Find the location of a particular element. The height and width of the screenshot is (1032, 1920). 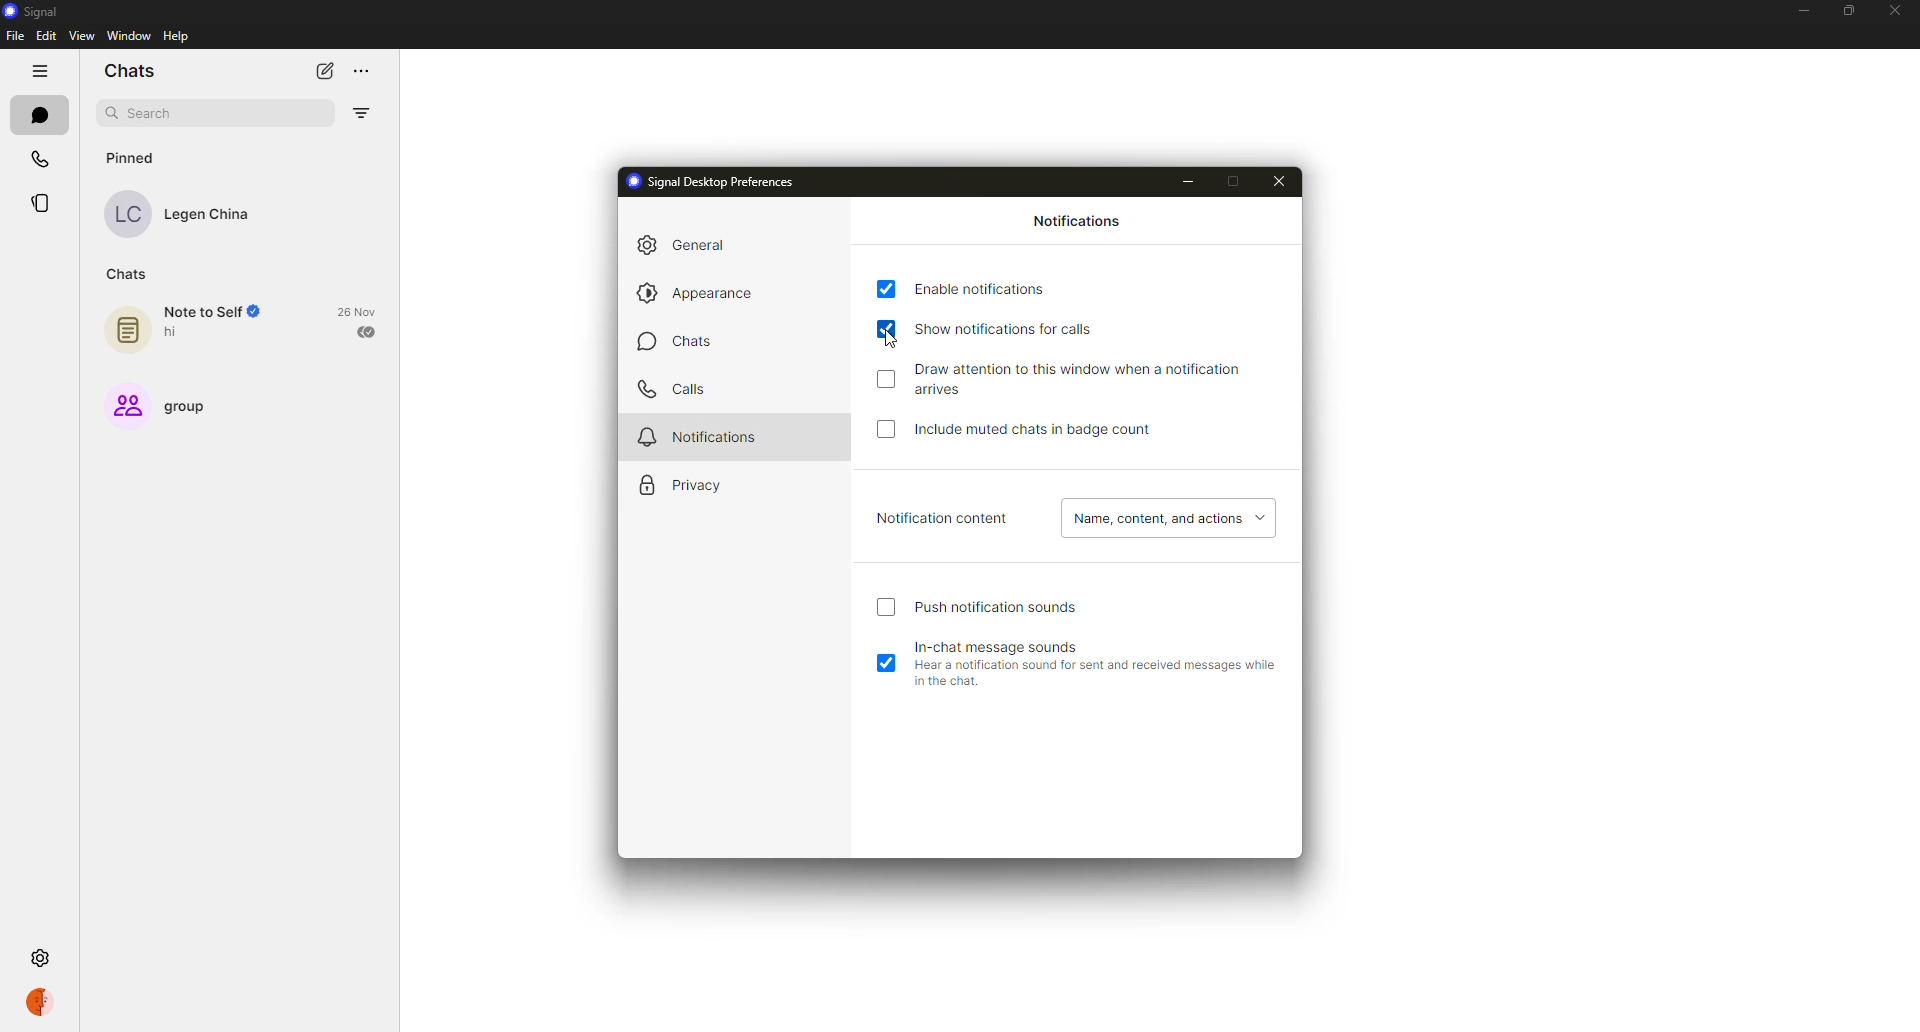

show notifications for calls is located at coordinates (1017, 325).